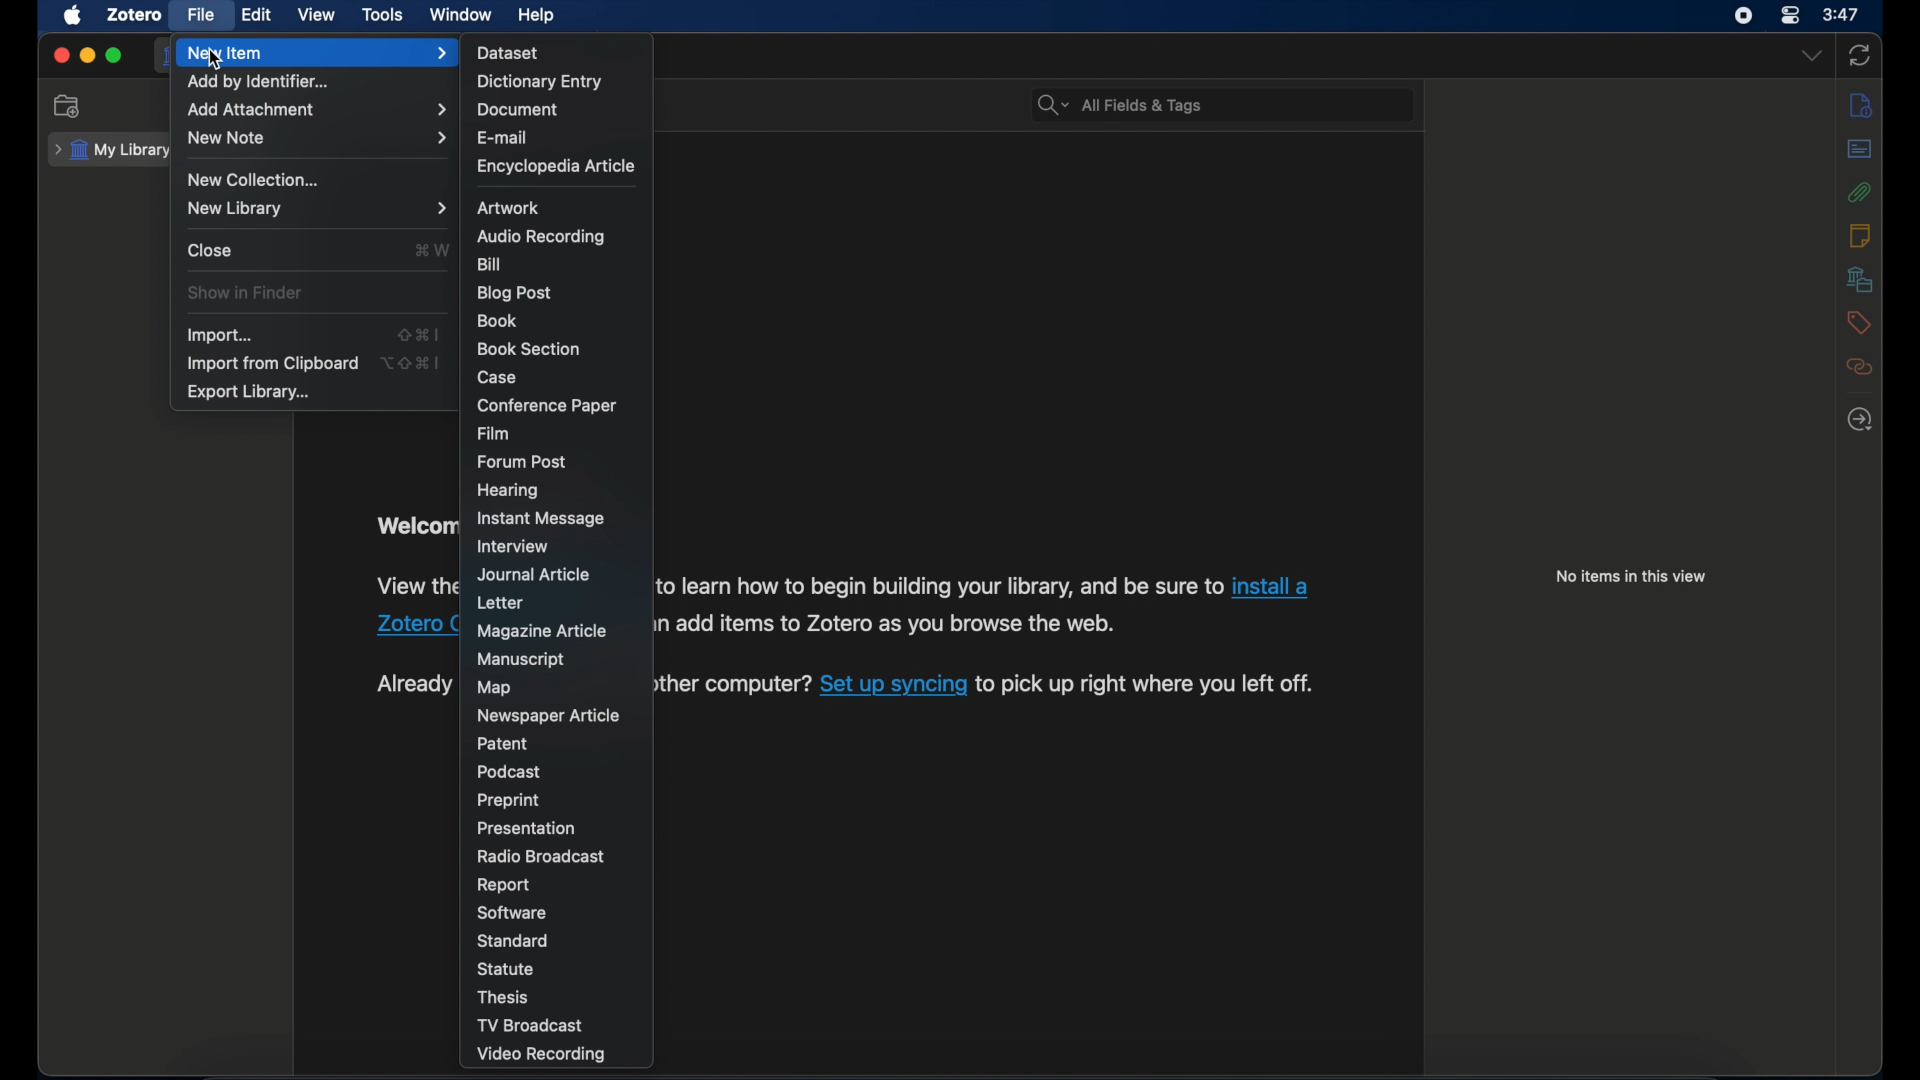 This screenshot has height=1080, width=1920. Describe the element at coordinates (1861, 55) in the screenshot. I see `sync` at that location.